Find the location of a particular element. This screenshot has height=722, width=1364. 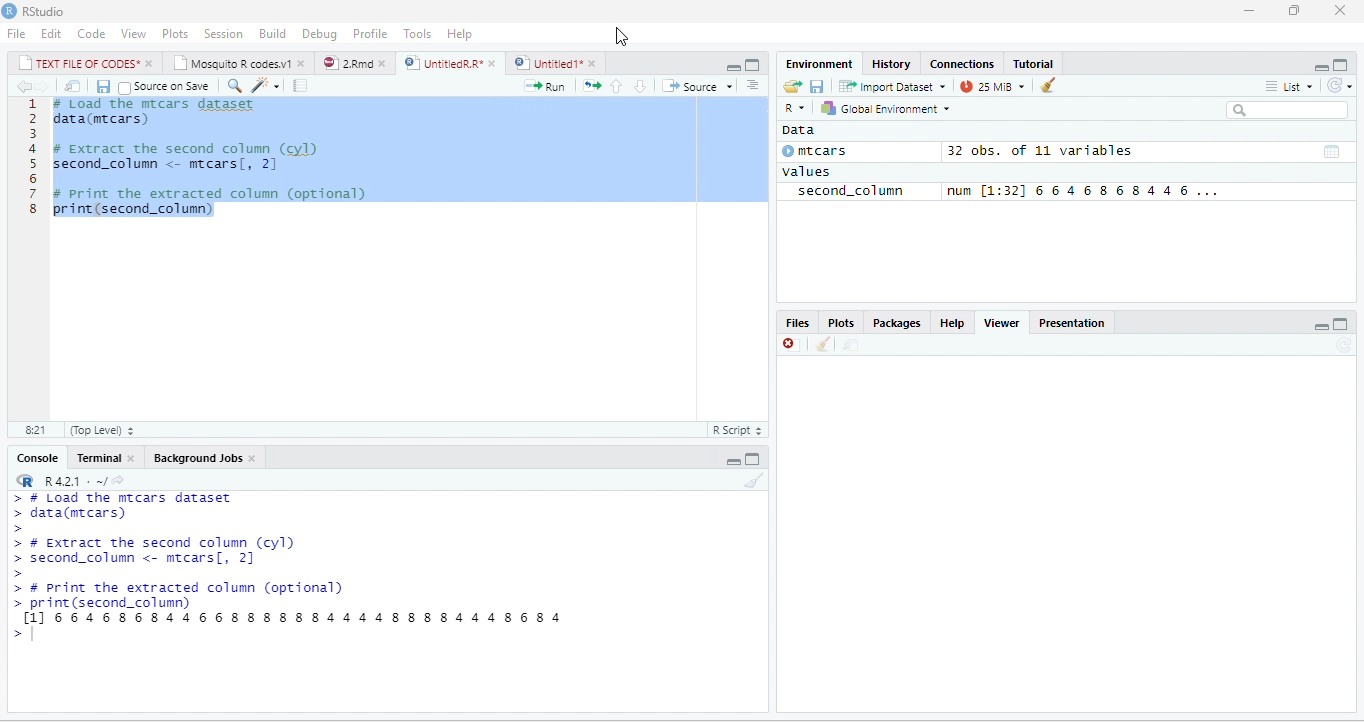

Presentation is located at coordinates (1077, 323).